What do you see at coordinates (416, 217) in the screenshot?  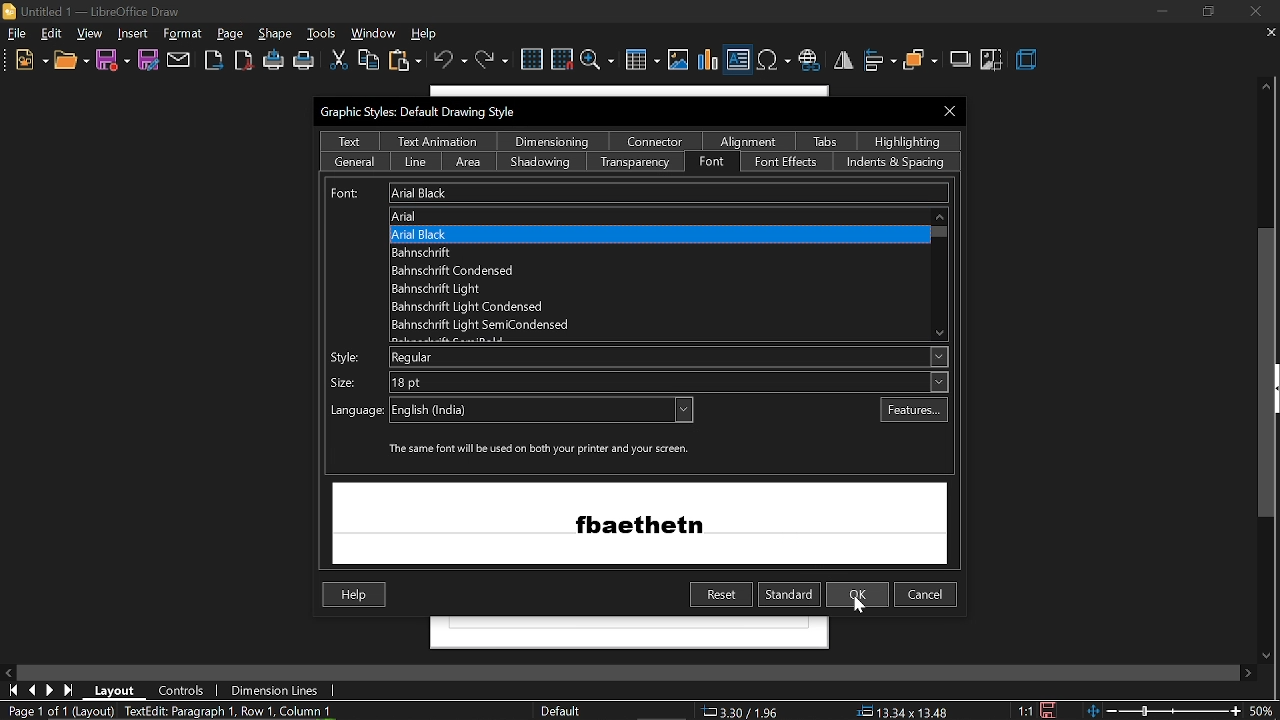 I see `Arial` at bounding box center [416, 217].